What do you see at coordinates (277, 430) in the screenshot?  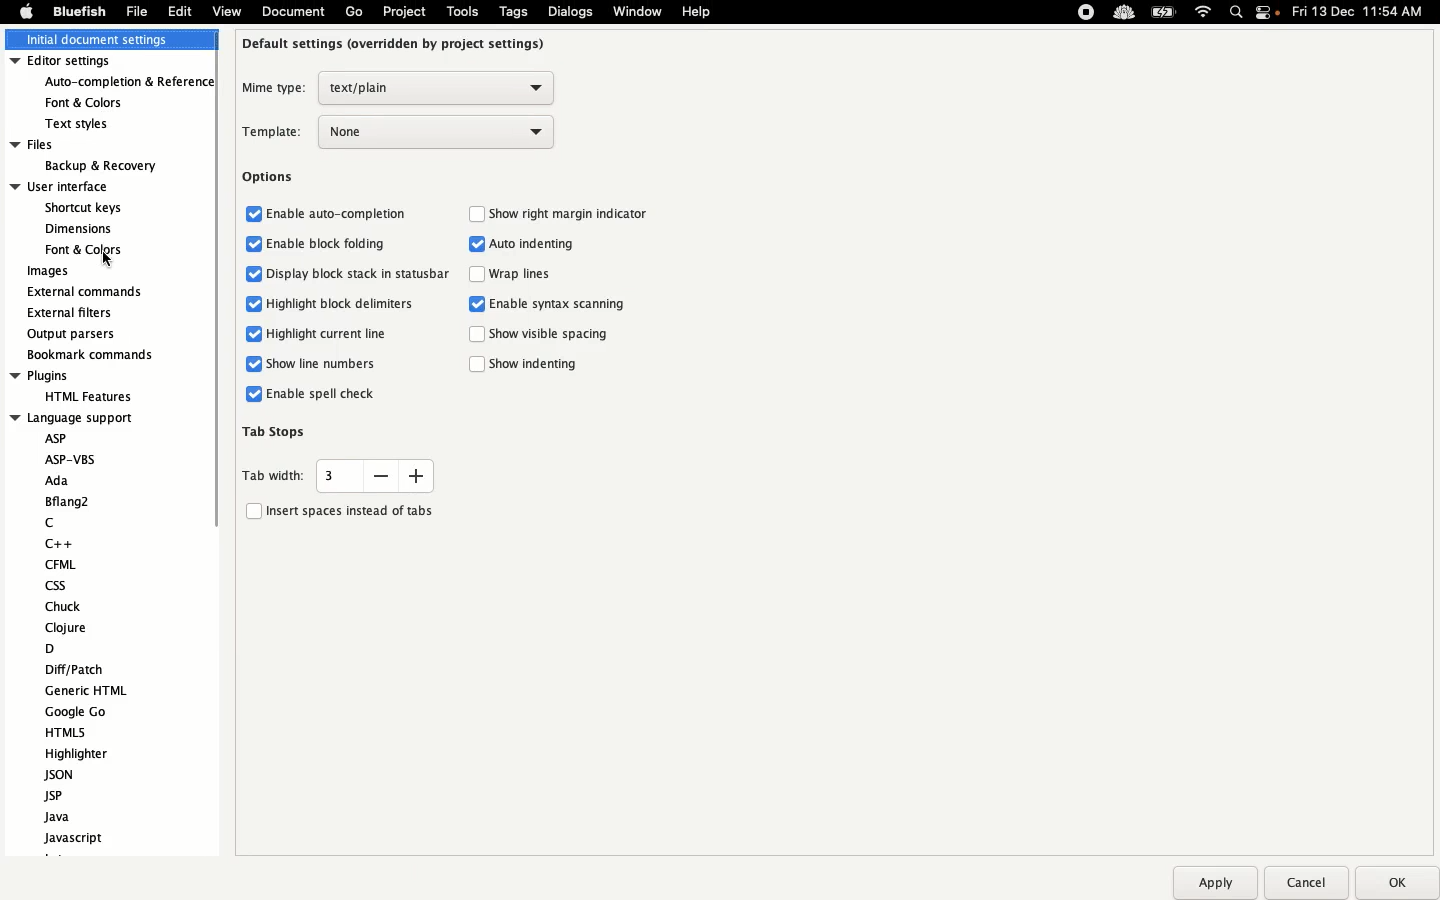 I see `Tab stops` at bounding box center [277, 430].